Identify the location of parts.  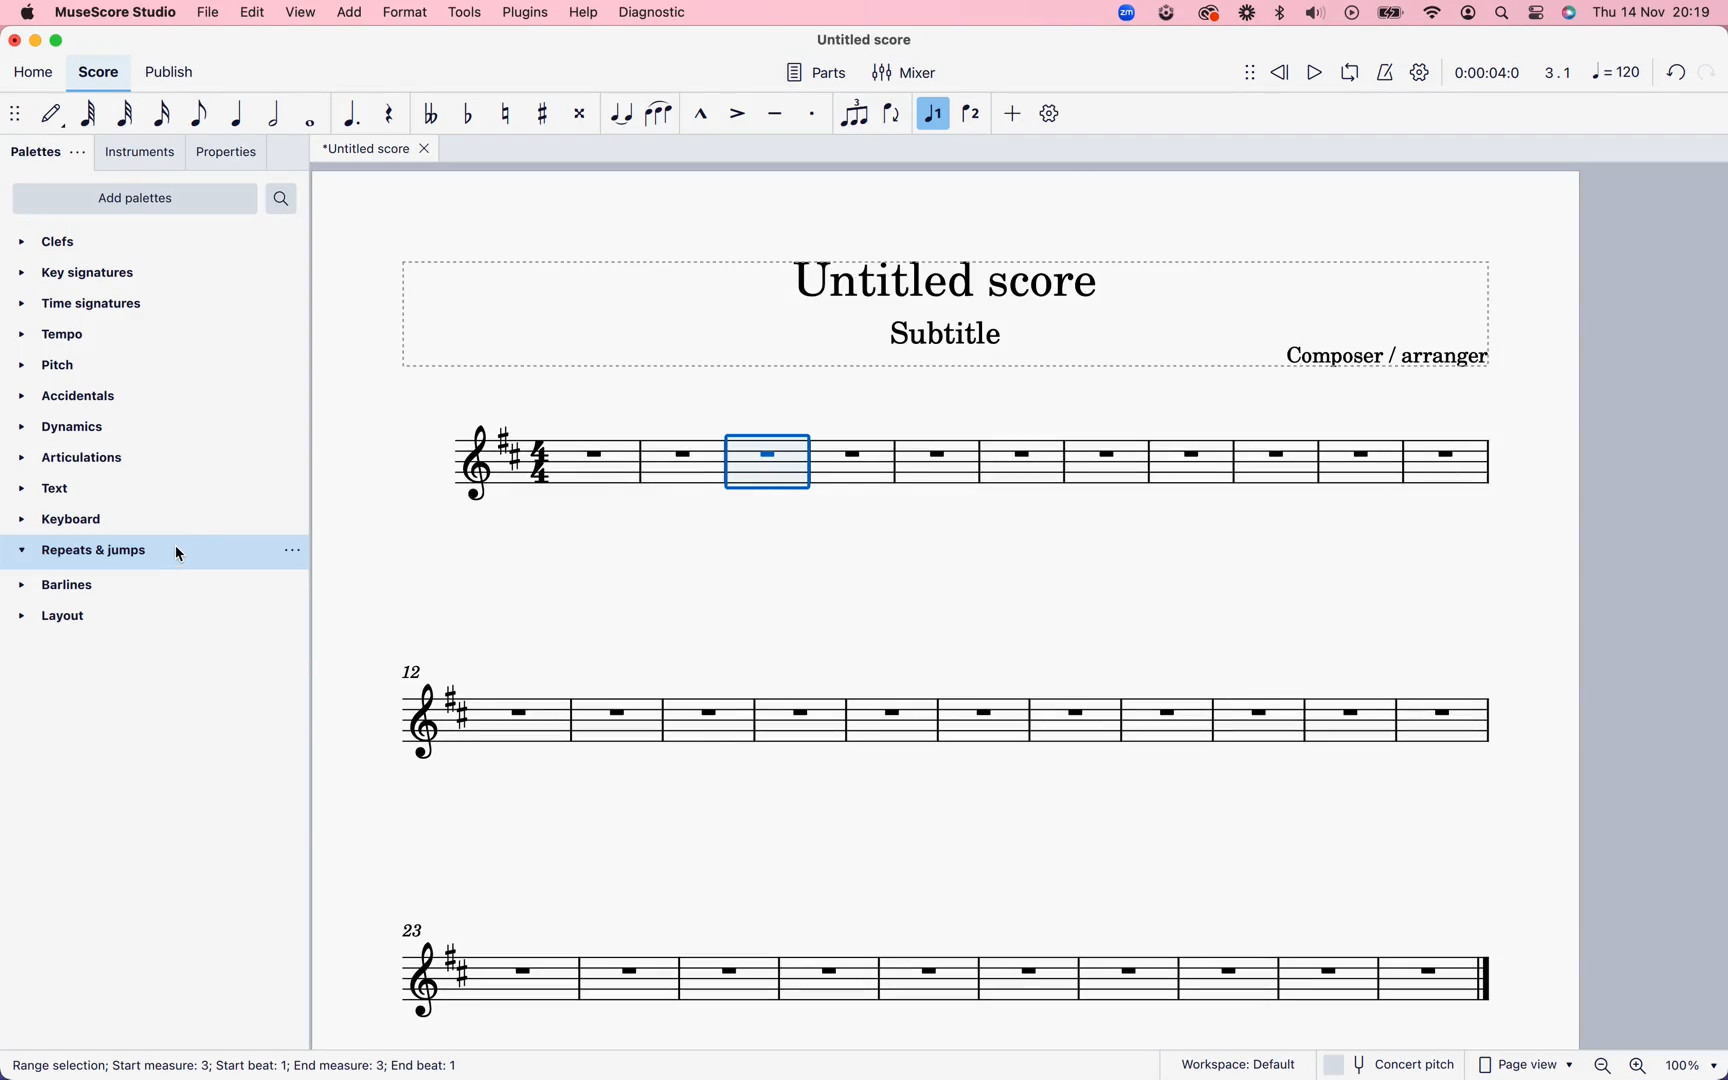
(821, 75).